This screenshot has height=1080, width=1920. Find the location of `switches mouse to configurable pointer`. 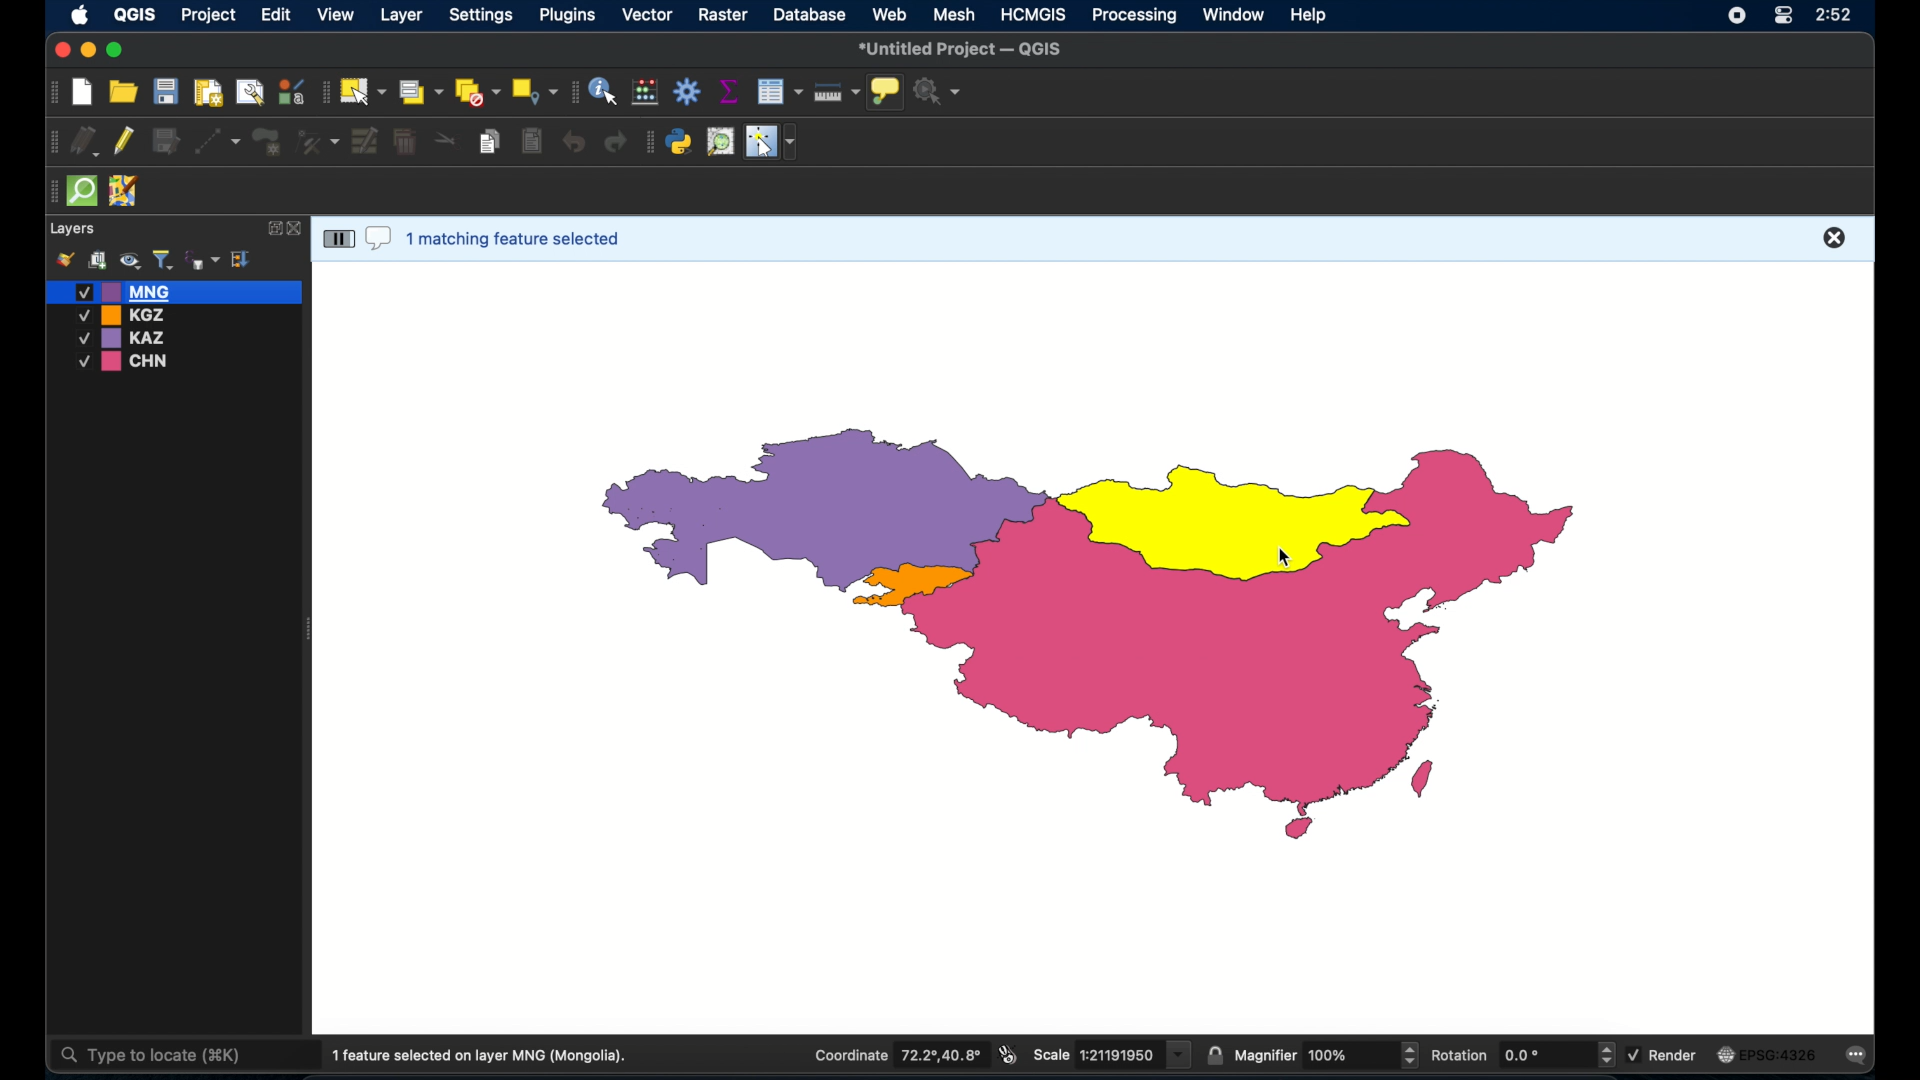

switches mouse to configurable pointer is located at coordinates (771, 142).